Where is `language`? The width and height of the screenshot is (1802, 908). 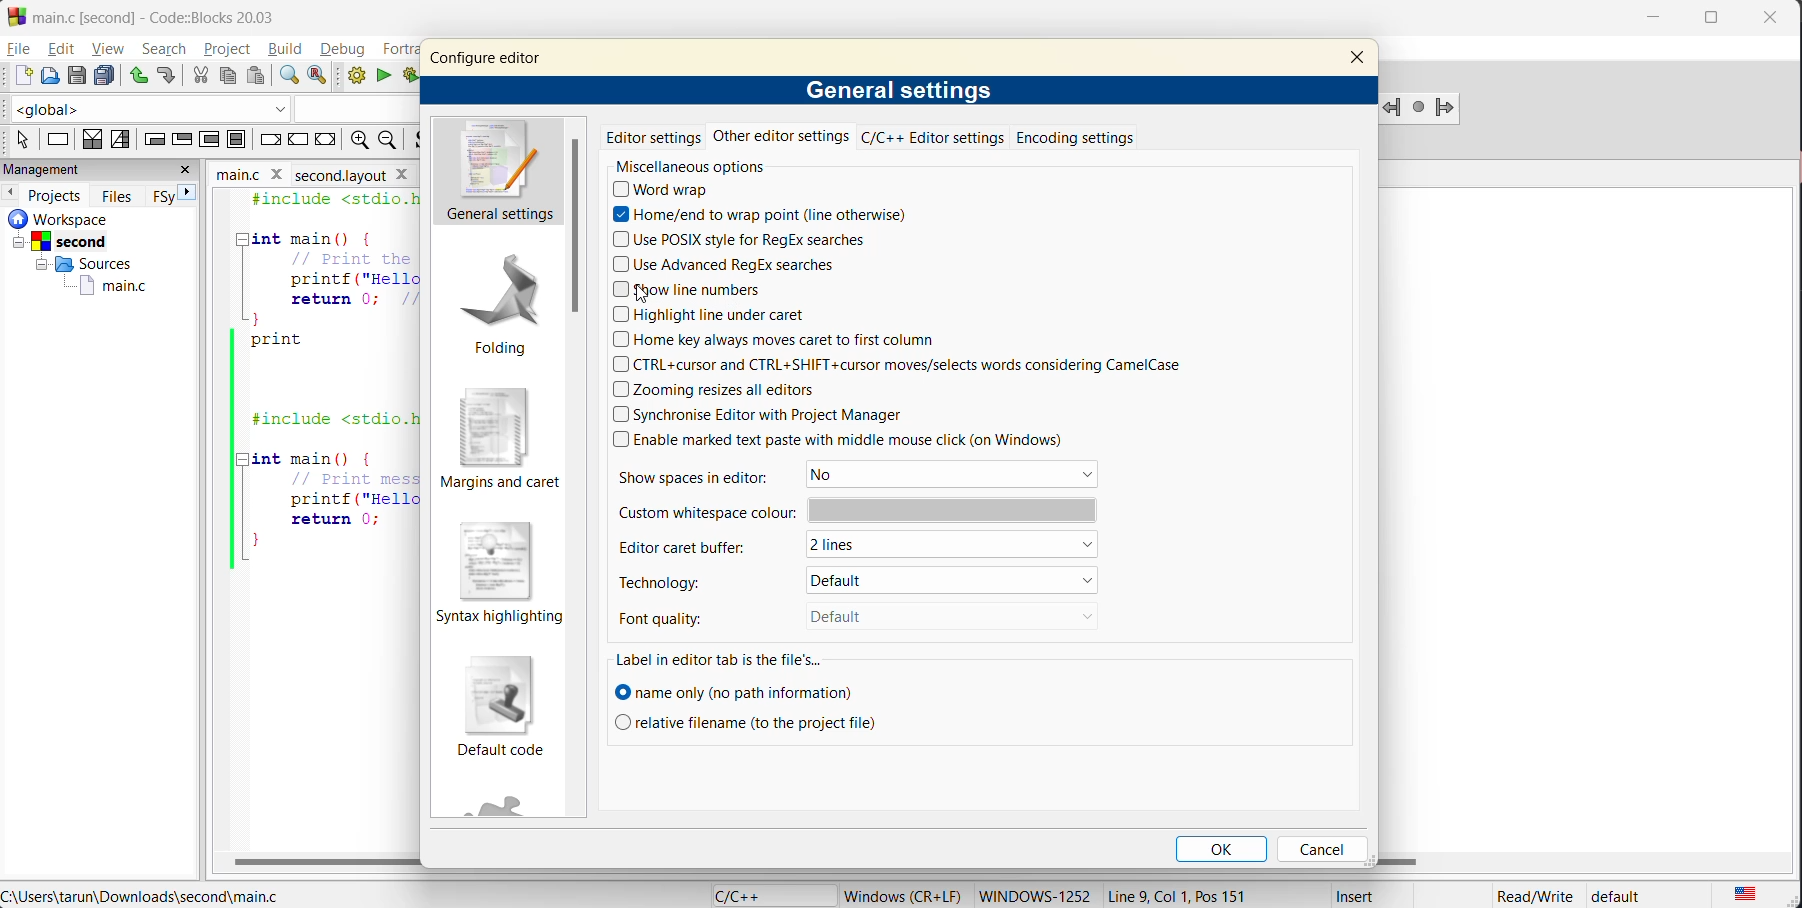 language is located at coordinates (768, 894).